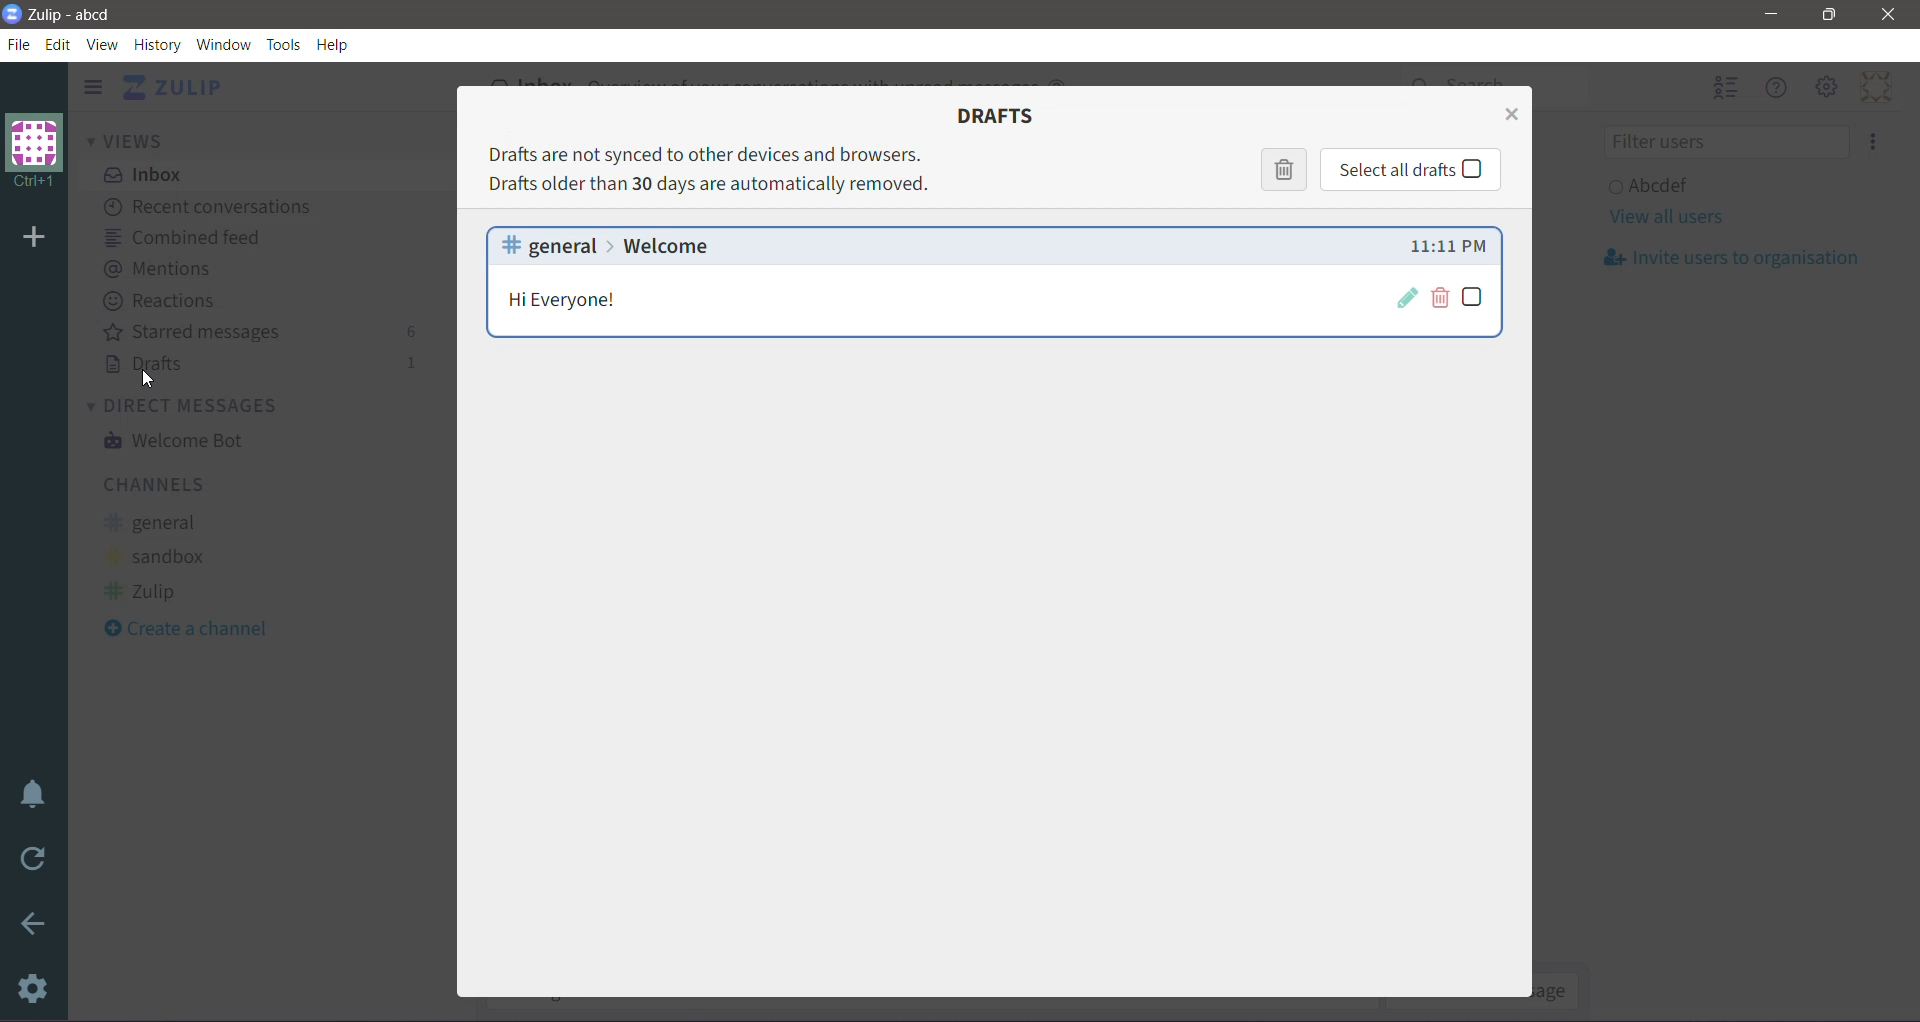 This screenshot has width=1920, height=1022. I want to click on Main Menu, so click(1827, 87).